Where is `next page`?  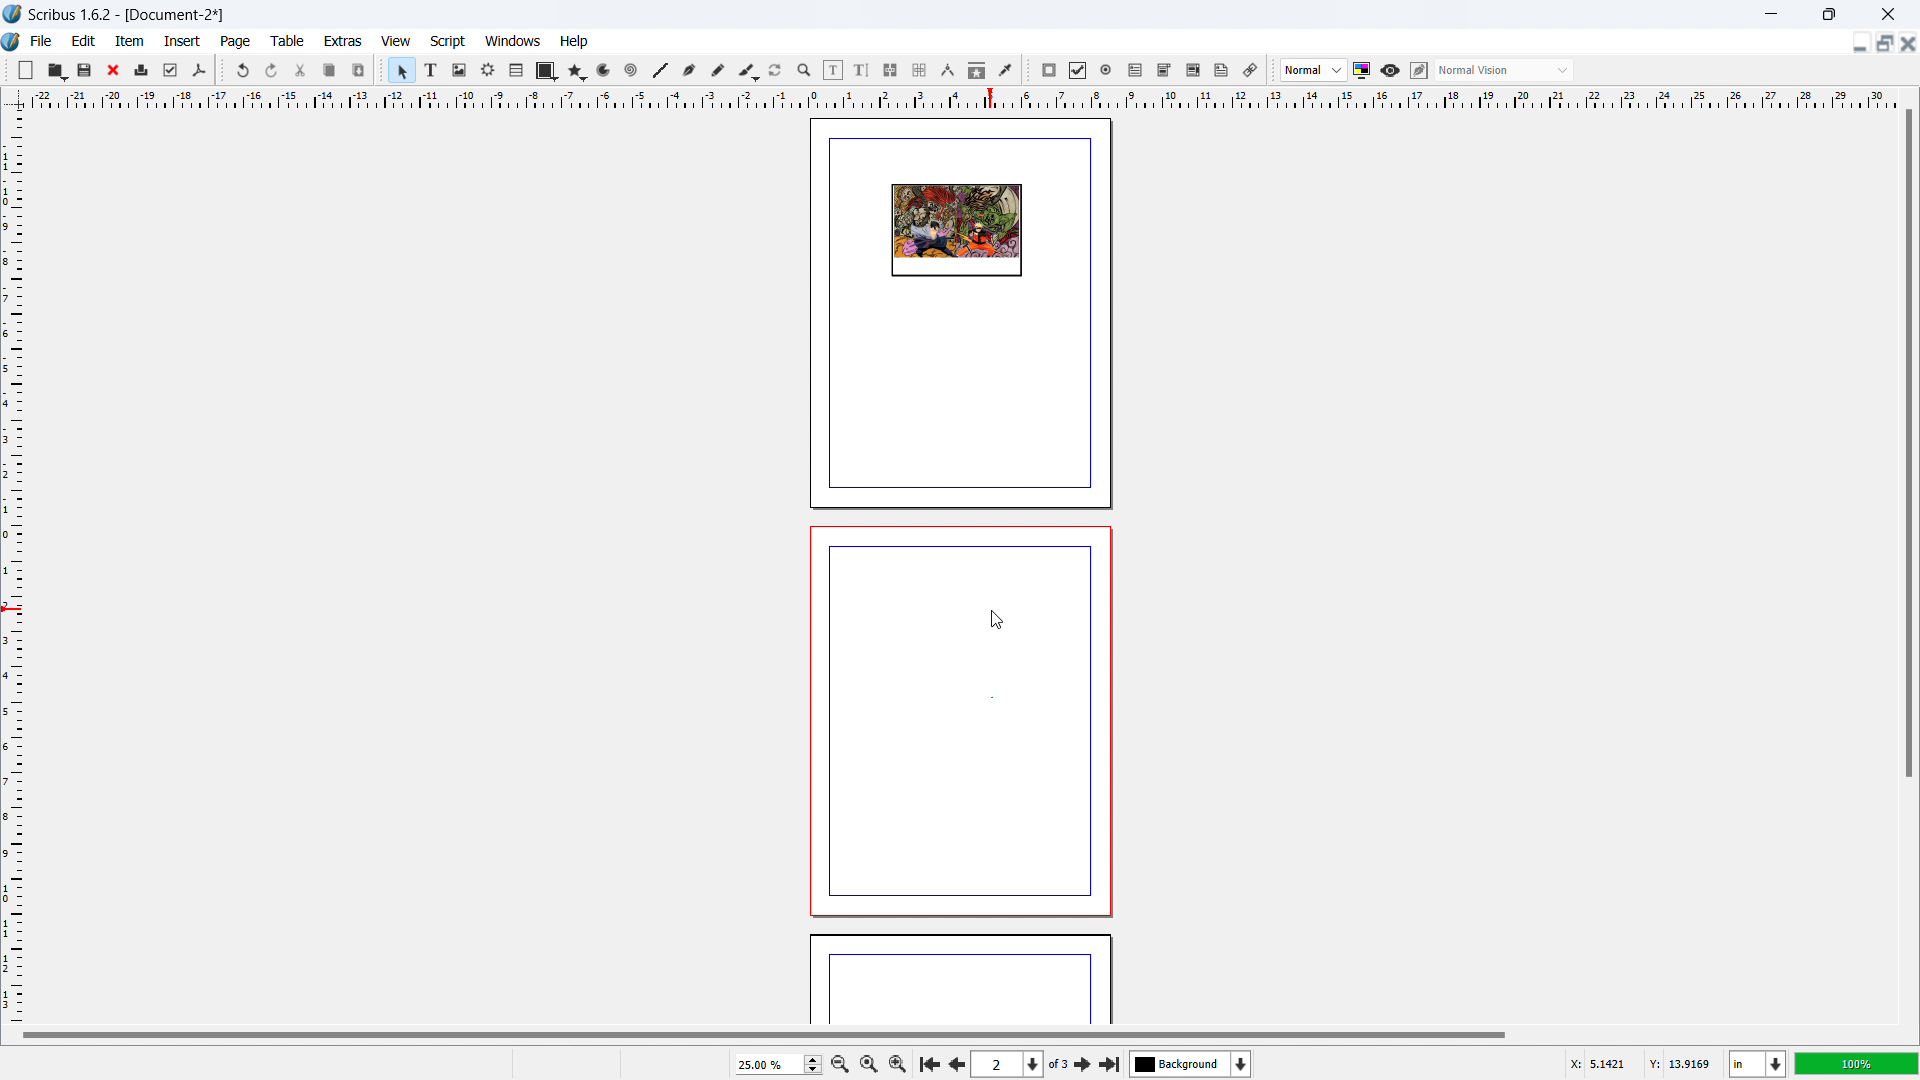
next page is located at coordinates (954, 1062).